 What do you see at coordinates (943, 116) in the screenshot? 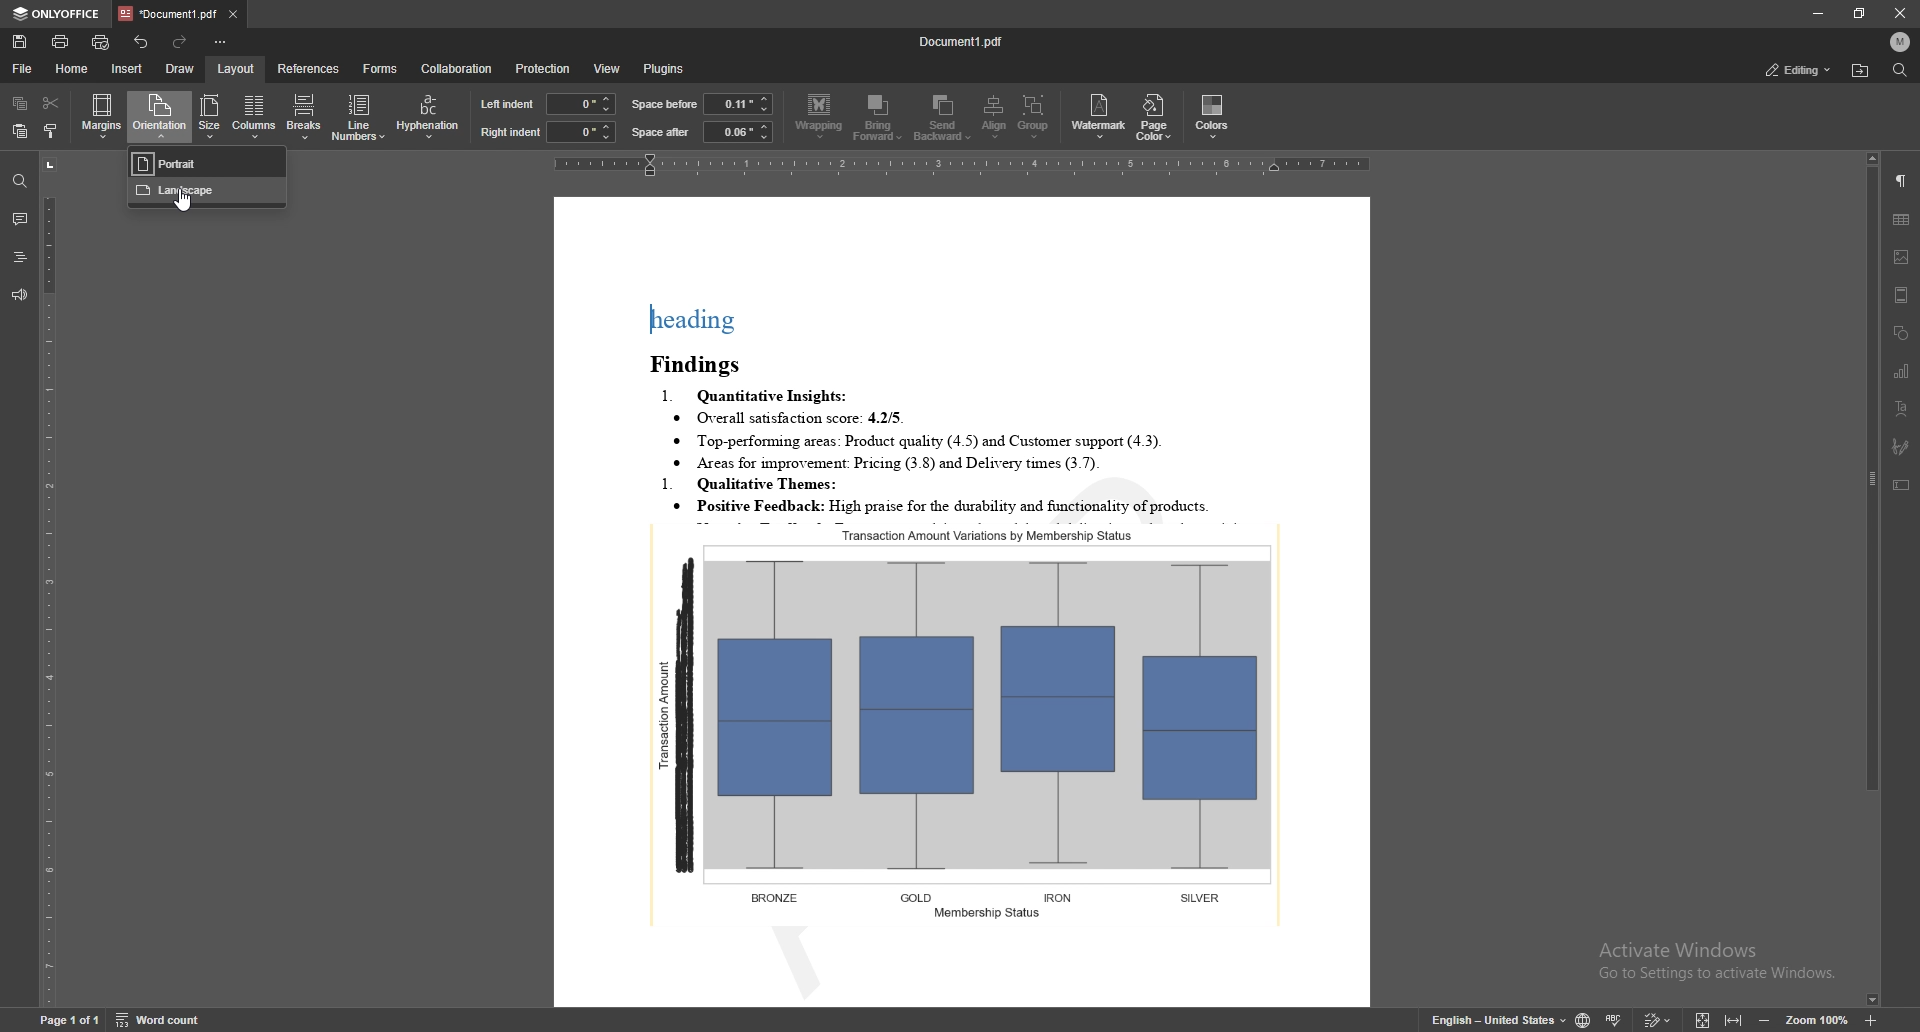
I see `send backward` at bounding box center [943, 116].